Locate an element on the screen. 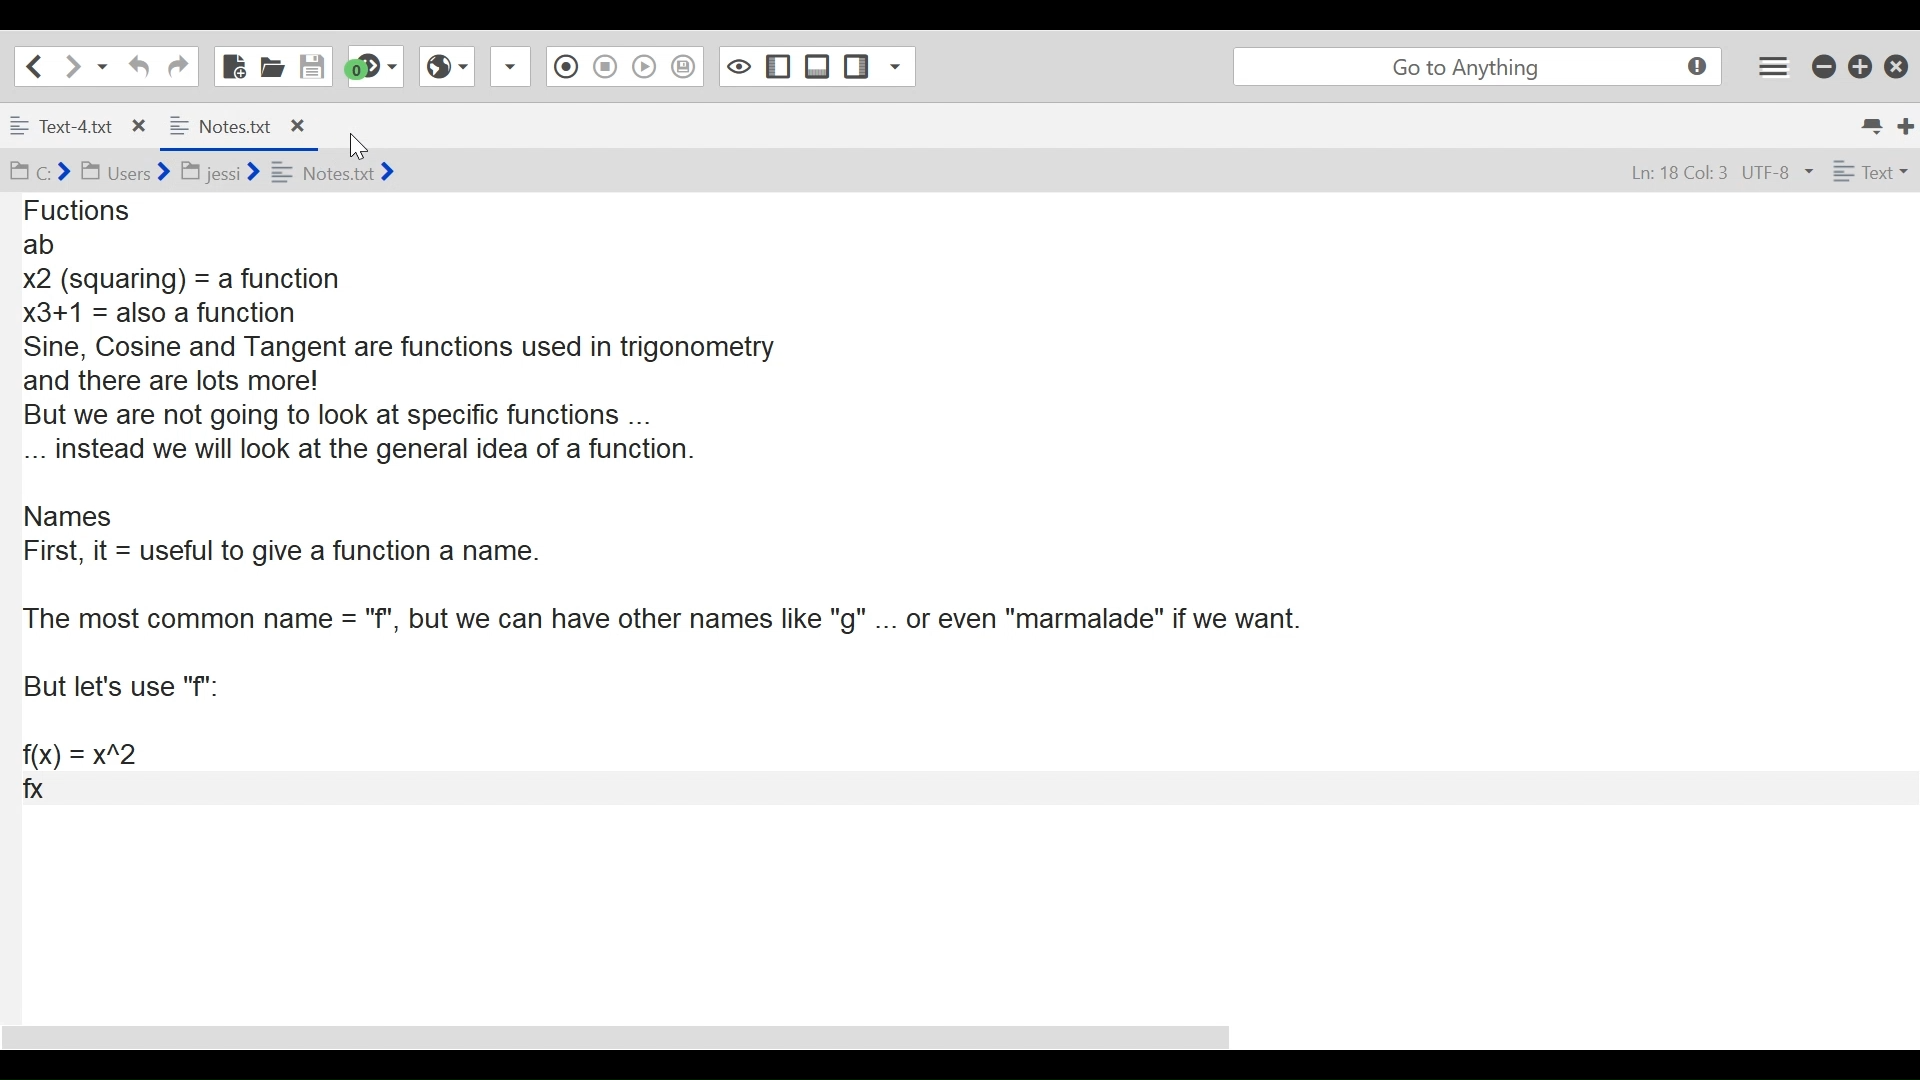 The width and height of the screenshot is (1920, 1080). List all tabs is located at coordinates (1870, 123).